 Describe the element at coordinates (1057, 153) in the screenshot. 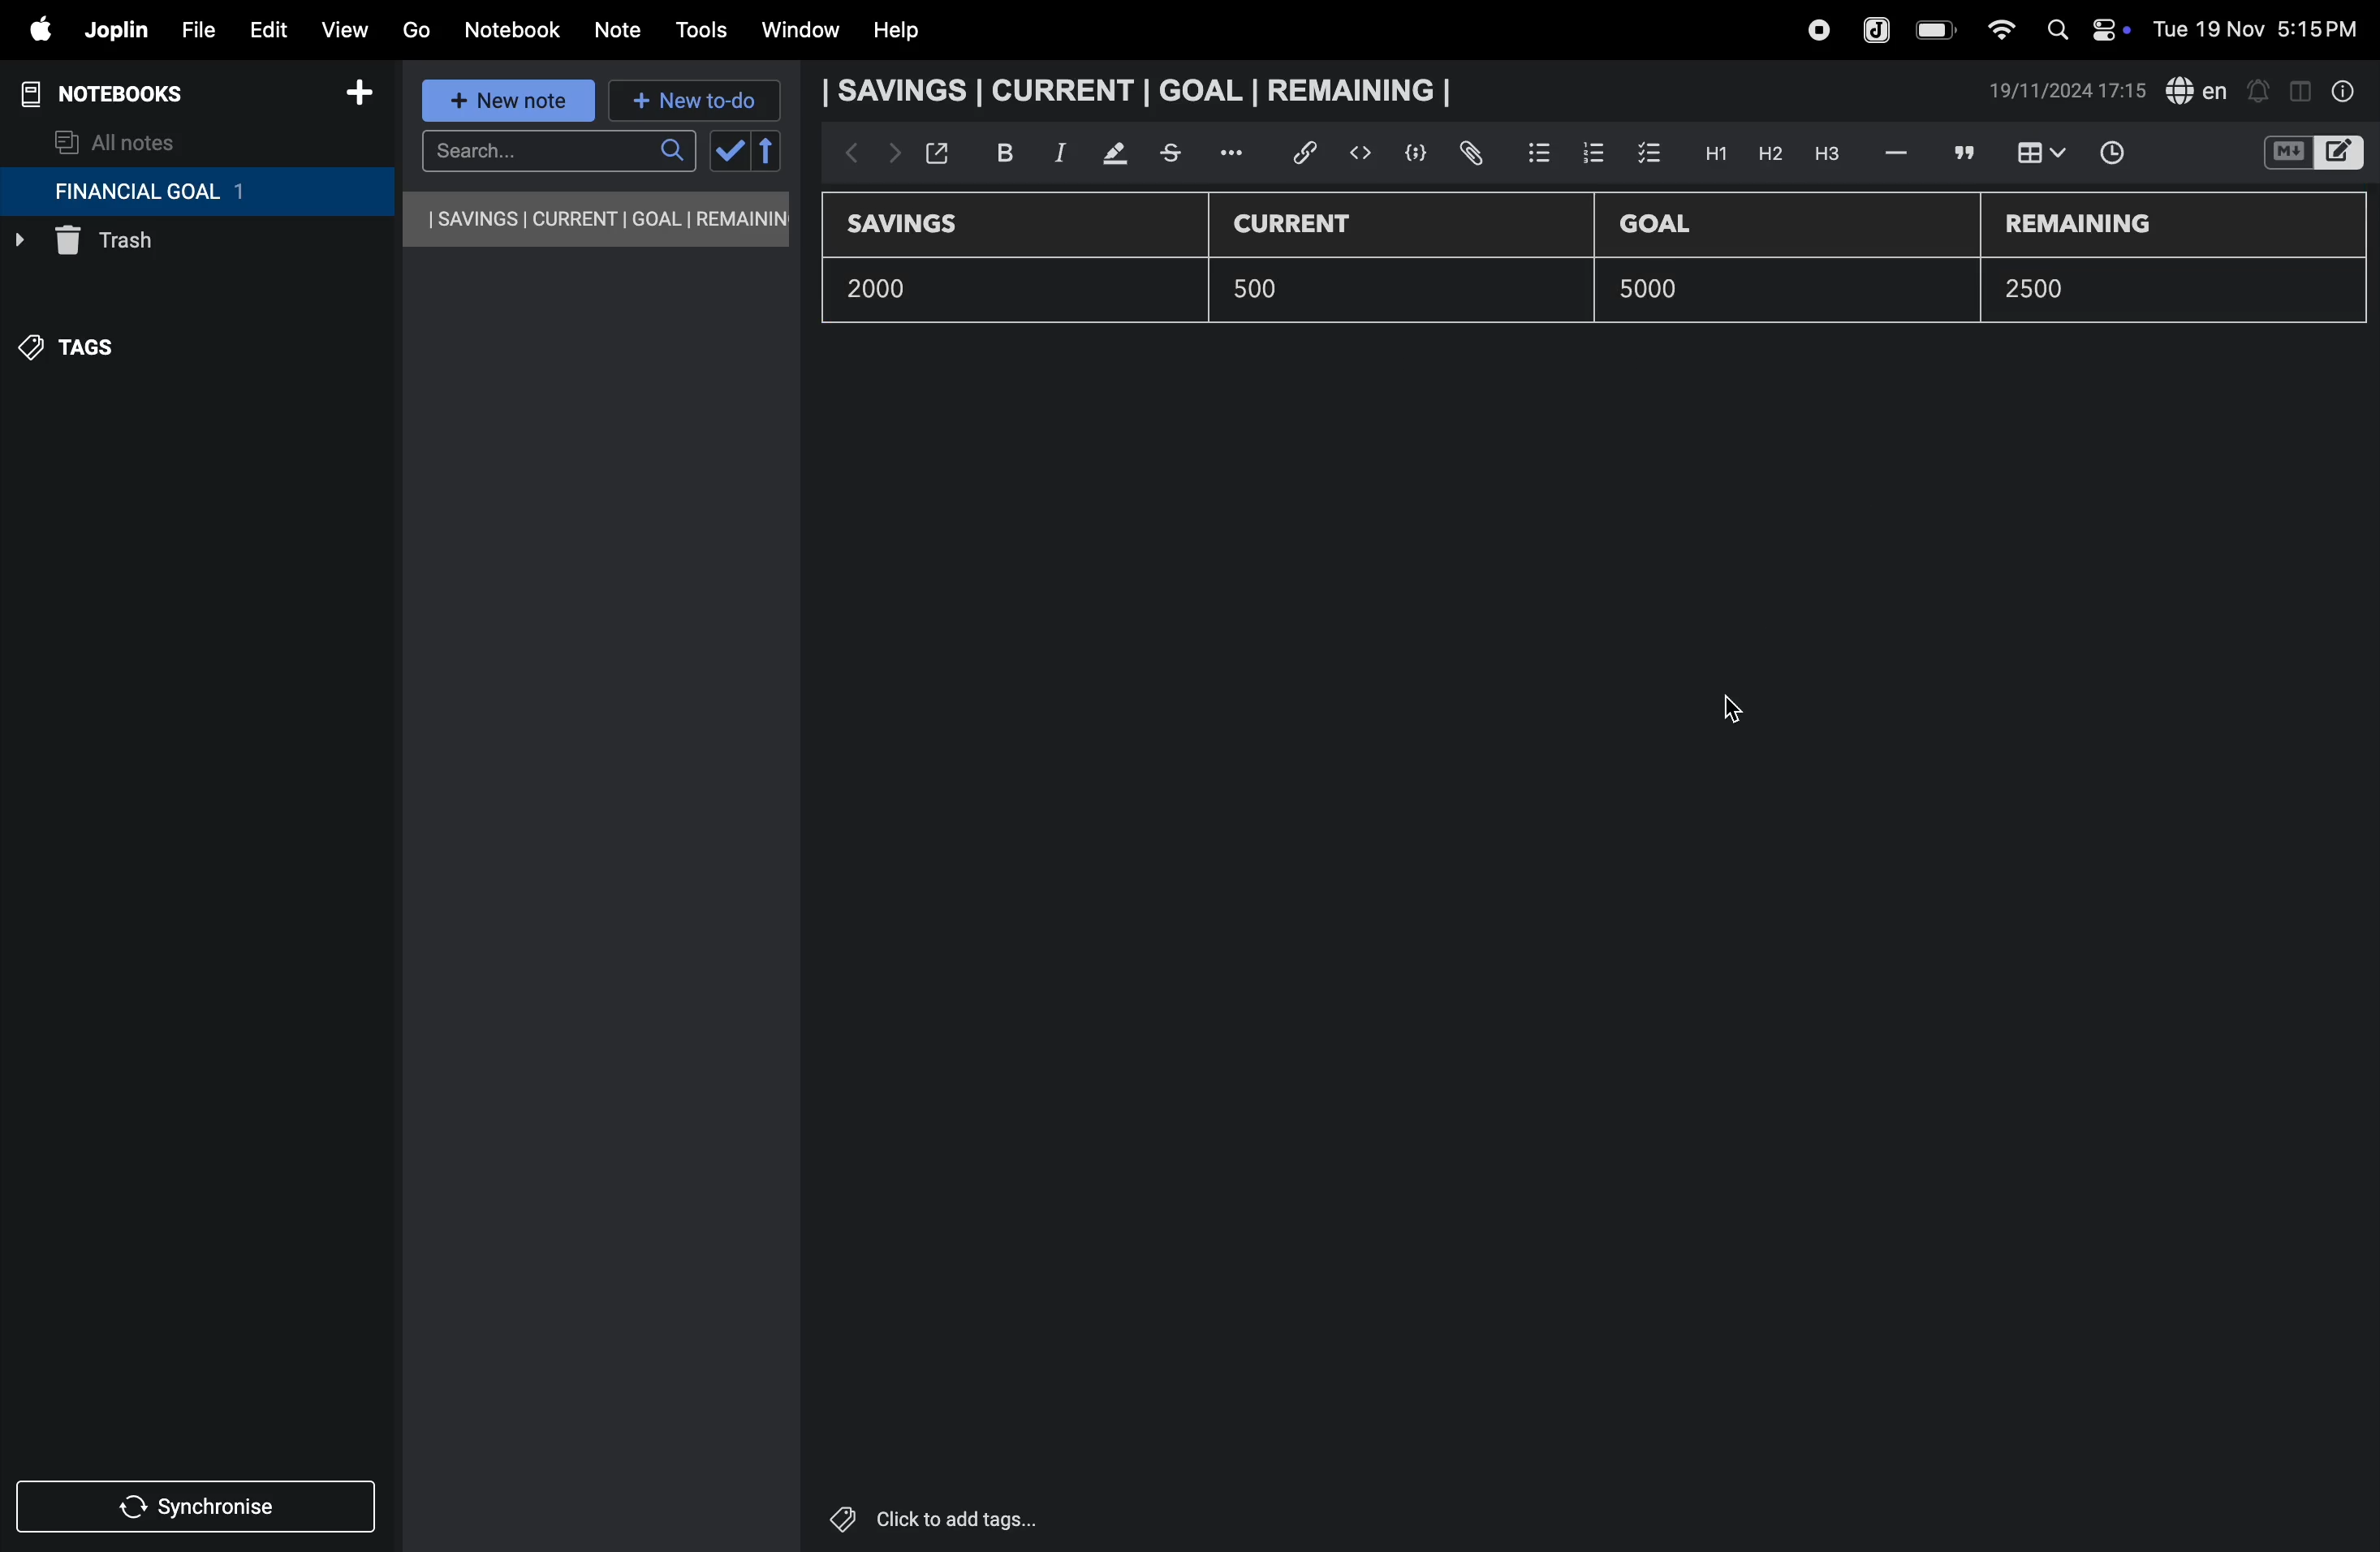

I see `itallic` at that location.